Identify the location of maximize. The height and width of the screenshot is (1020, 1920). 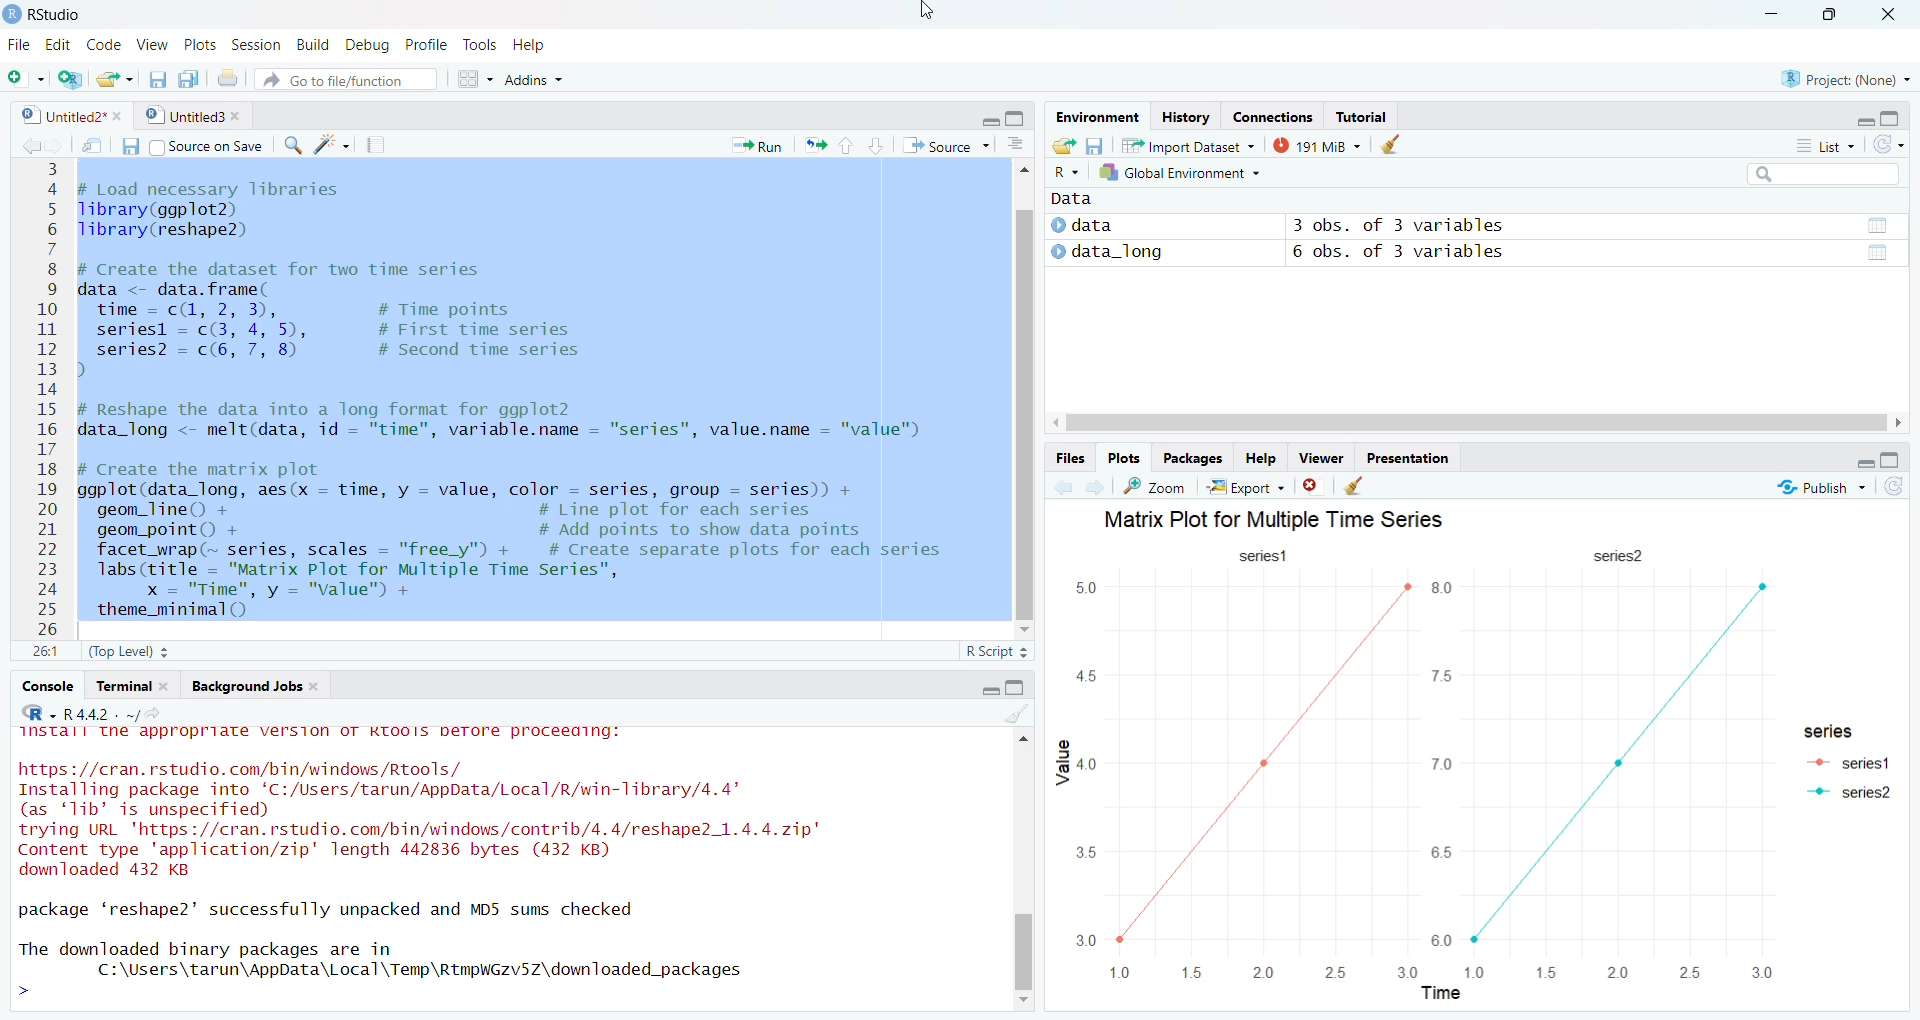
(1892, 460).